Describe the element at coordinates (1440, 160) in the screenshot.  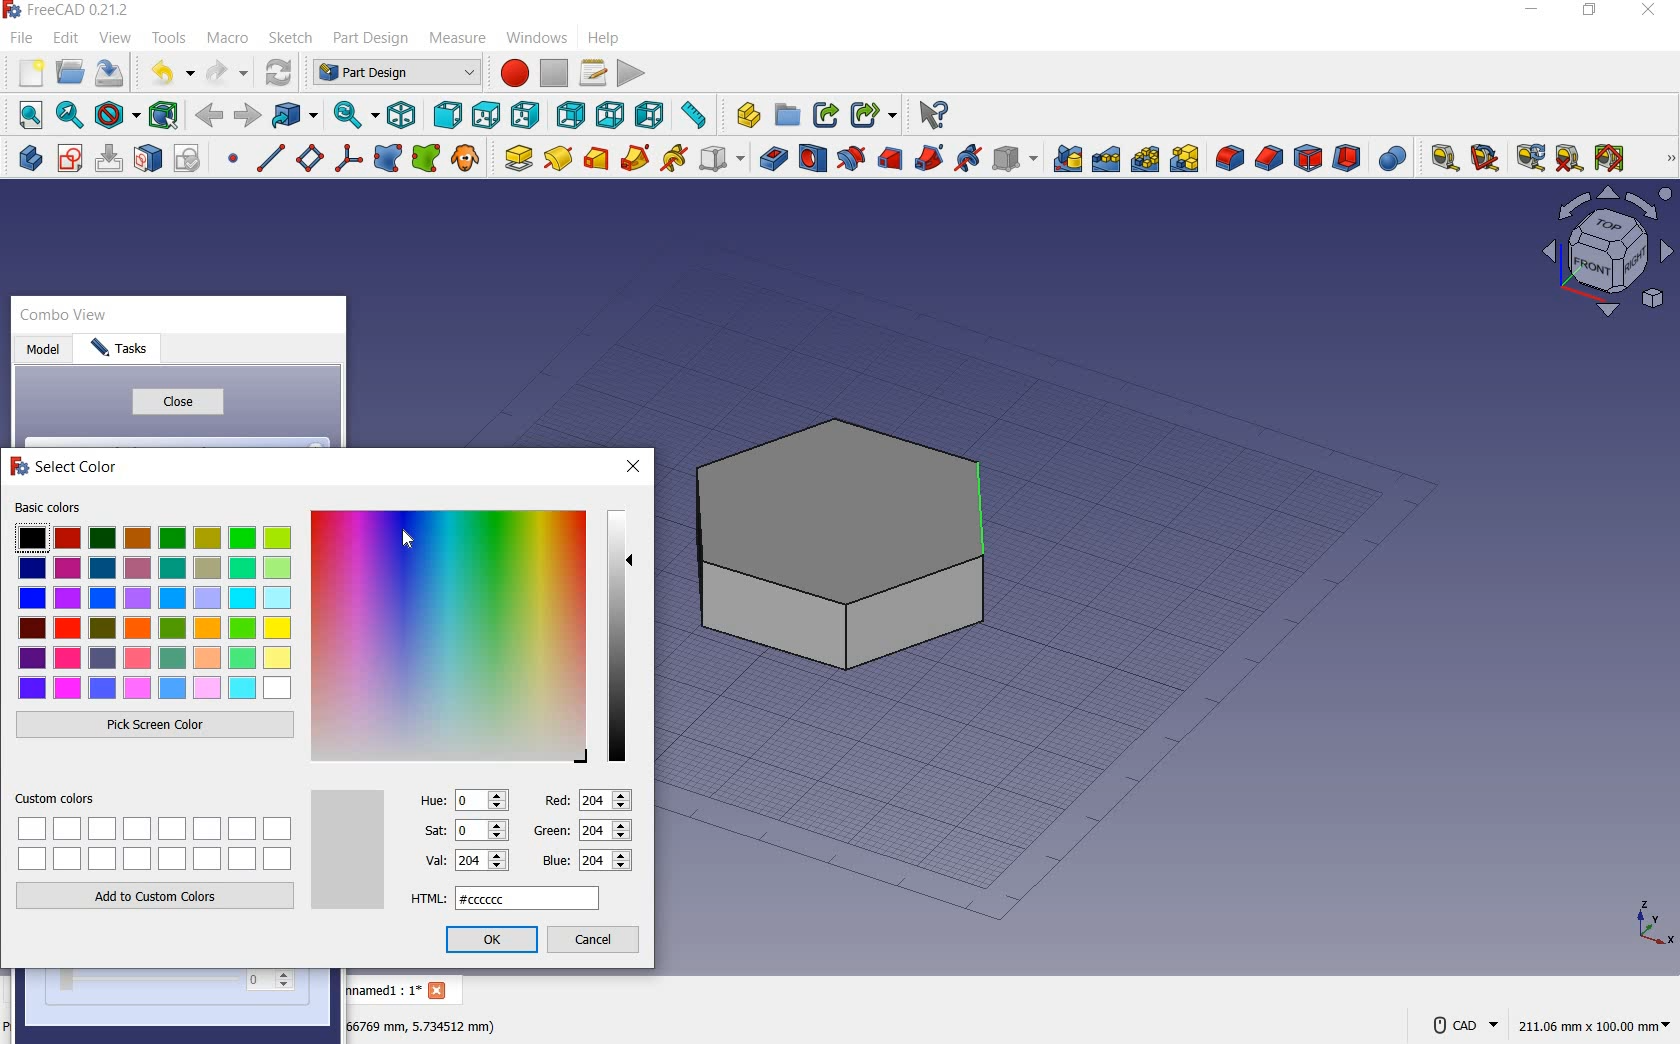
I see `measure linear` at that location.